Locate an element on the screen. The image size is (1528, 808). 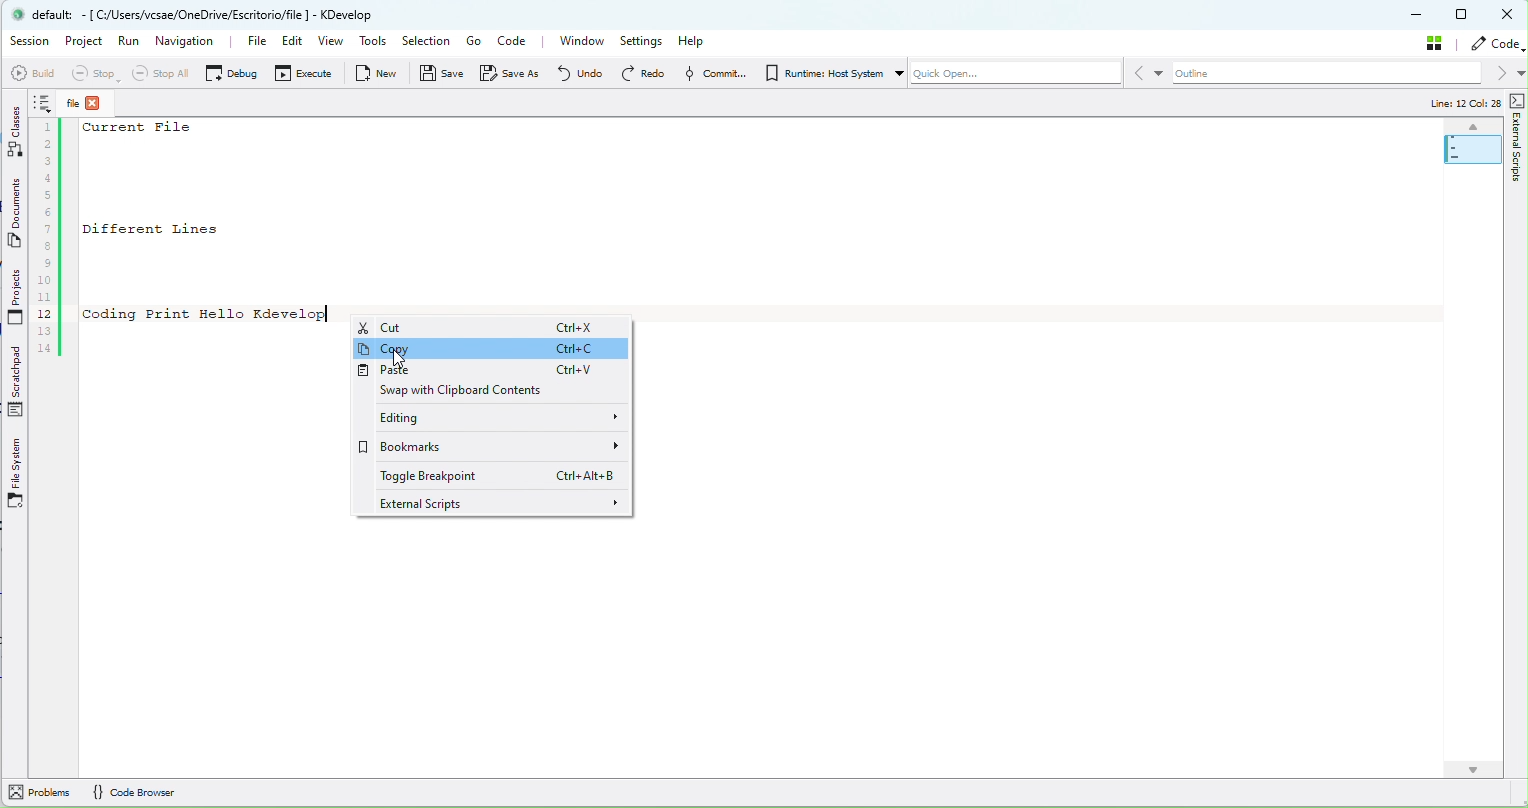
Projects is located at coordinates (16, 299).